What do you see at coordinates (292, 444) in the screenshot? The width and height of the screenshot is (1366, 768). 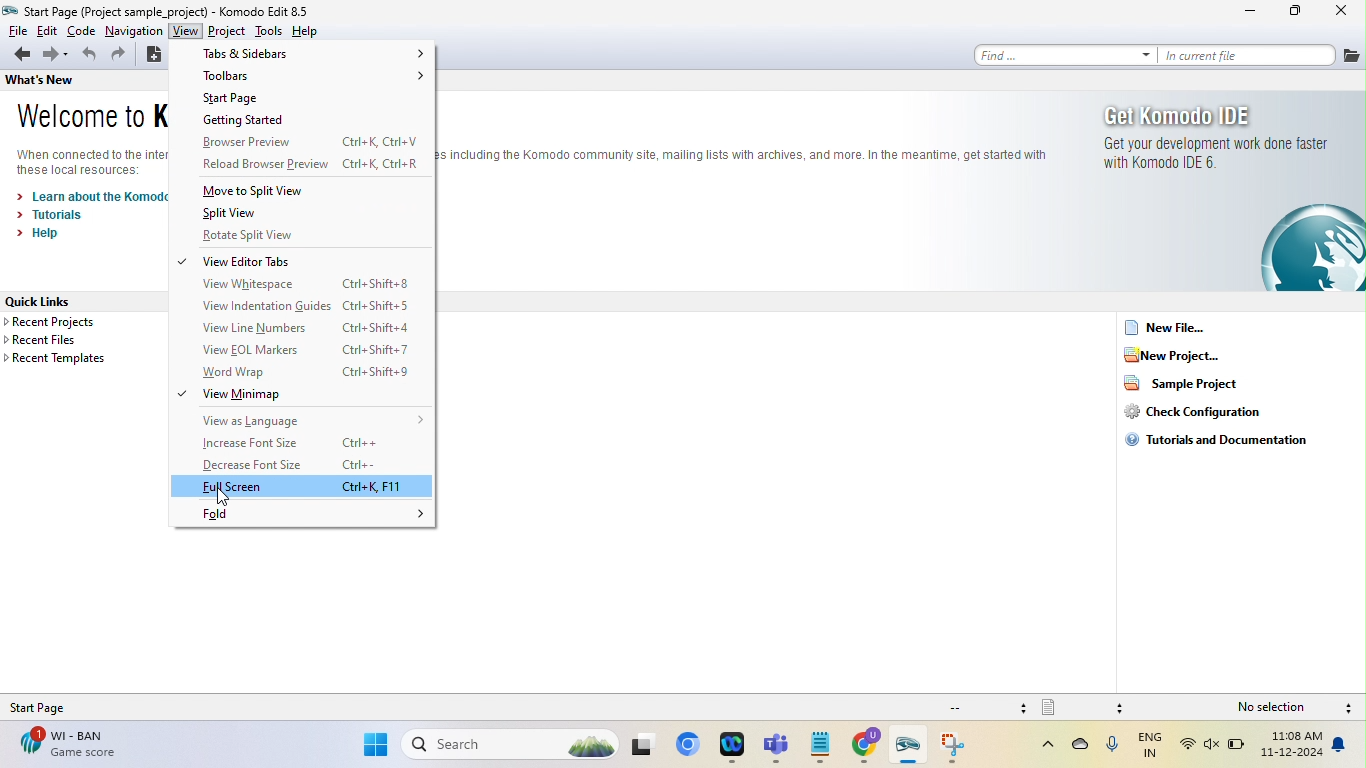 I see `increase font size` at bounding box center [292, 444].